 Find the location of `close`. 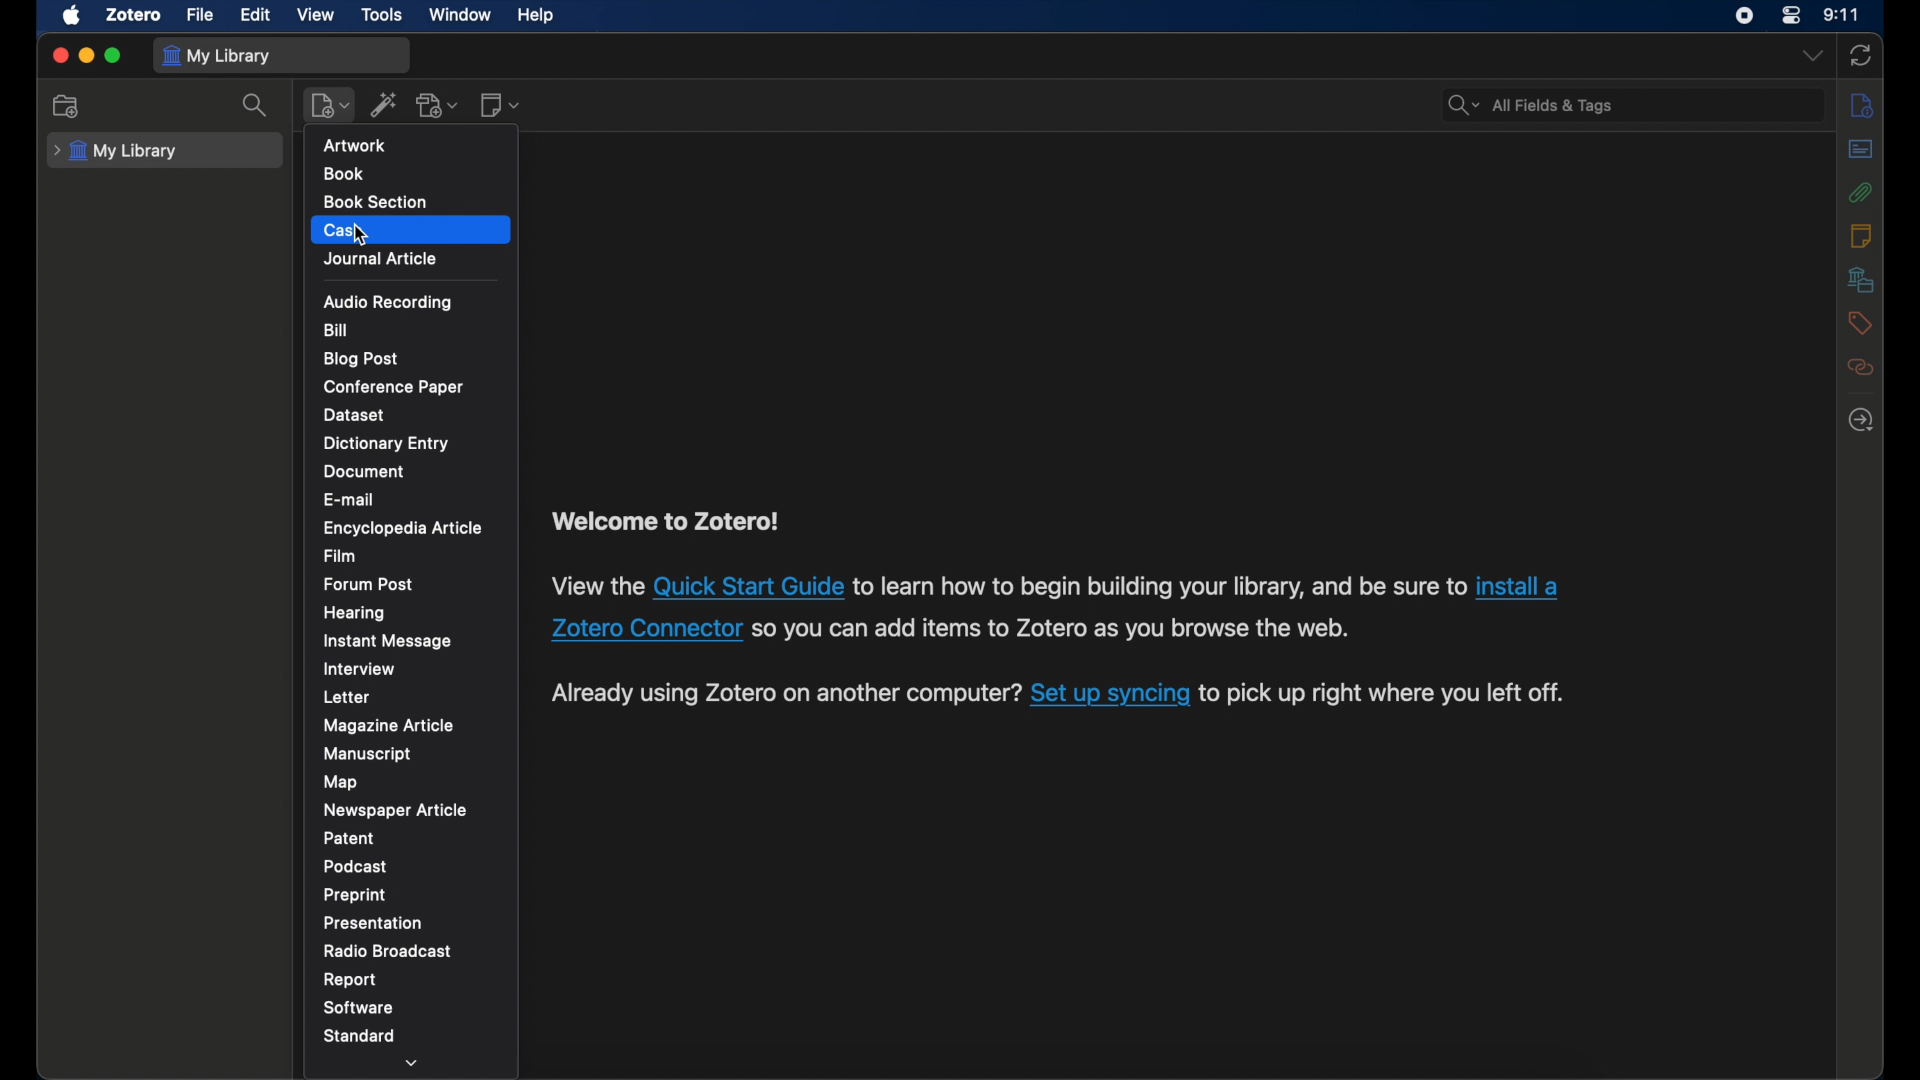

close is located at coordinates (60, 54).